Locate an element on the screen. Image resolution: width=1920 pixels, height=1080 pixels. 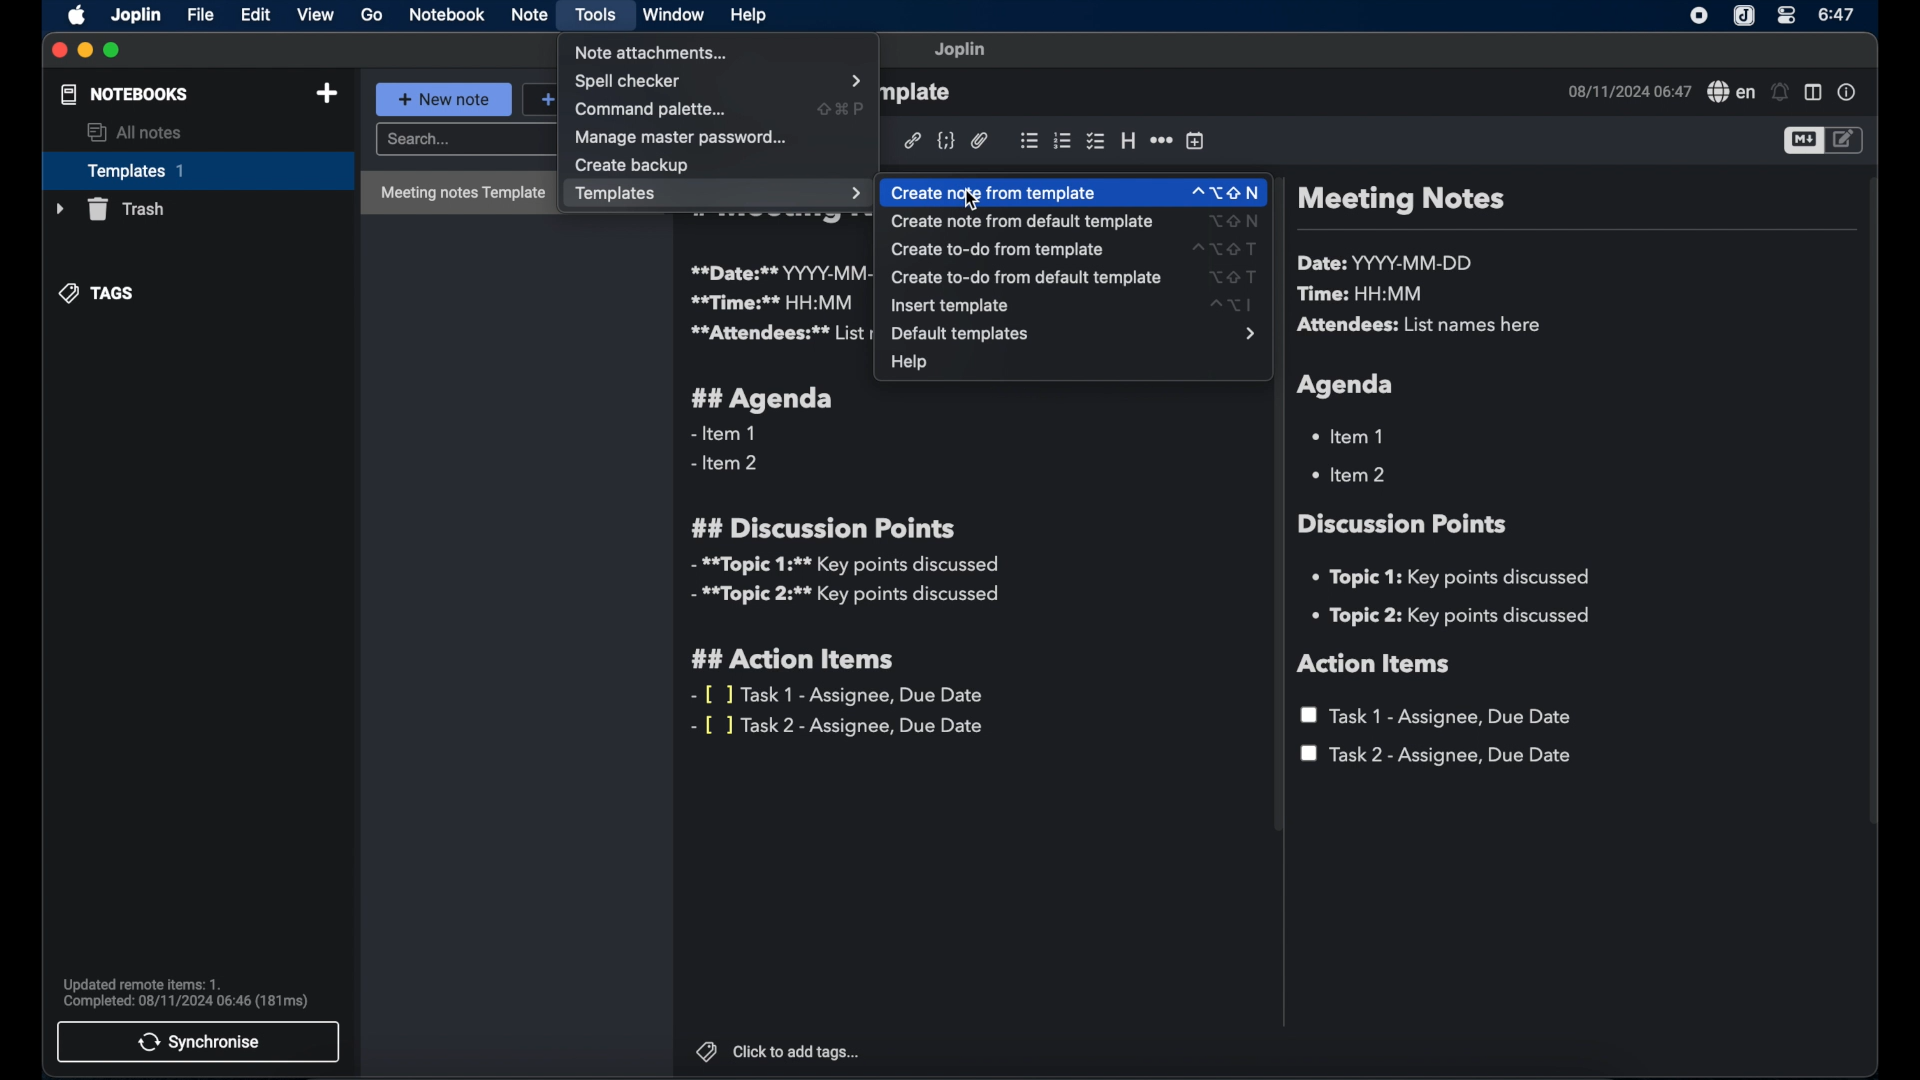
common palette shortcut is located at coordinates (842, 108).